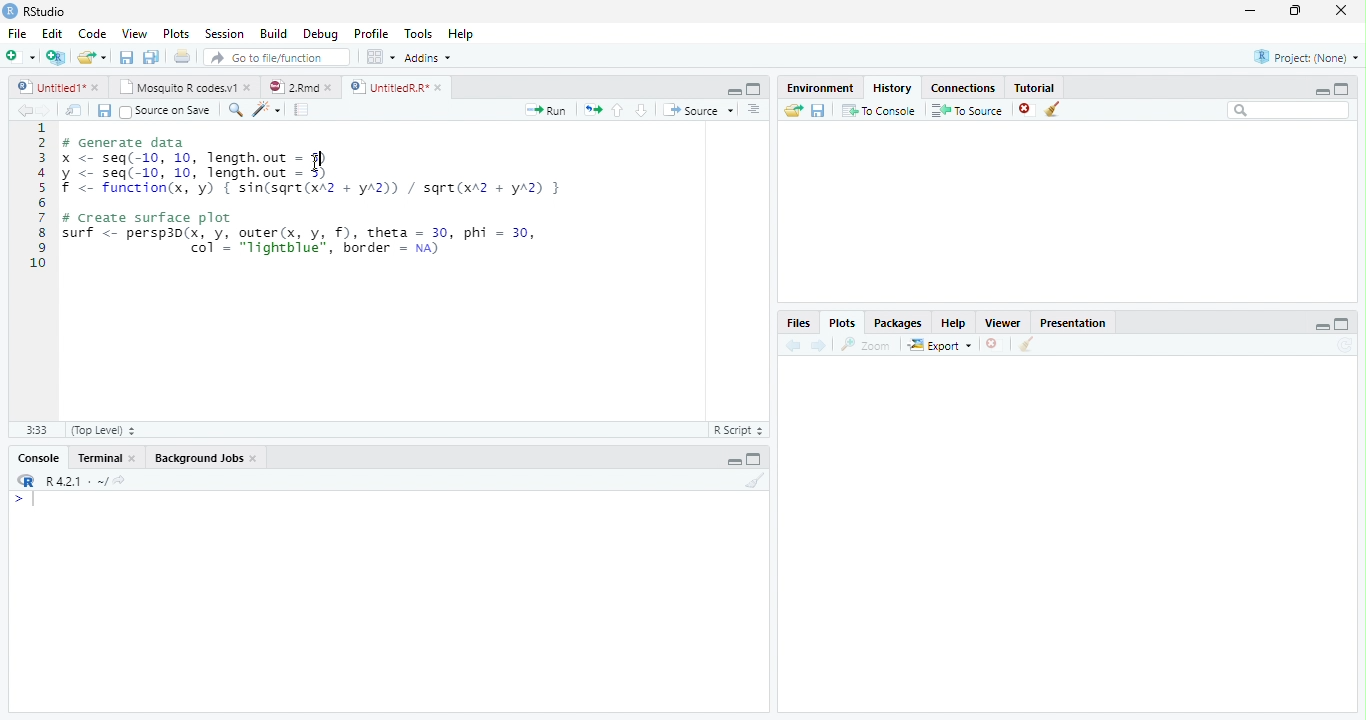 The width and height of the screenshot is (1366, 720). What do you see at coordinates (734, 461) in the screenshot?
I see `Minimize` at bounding box center [734, 461].